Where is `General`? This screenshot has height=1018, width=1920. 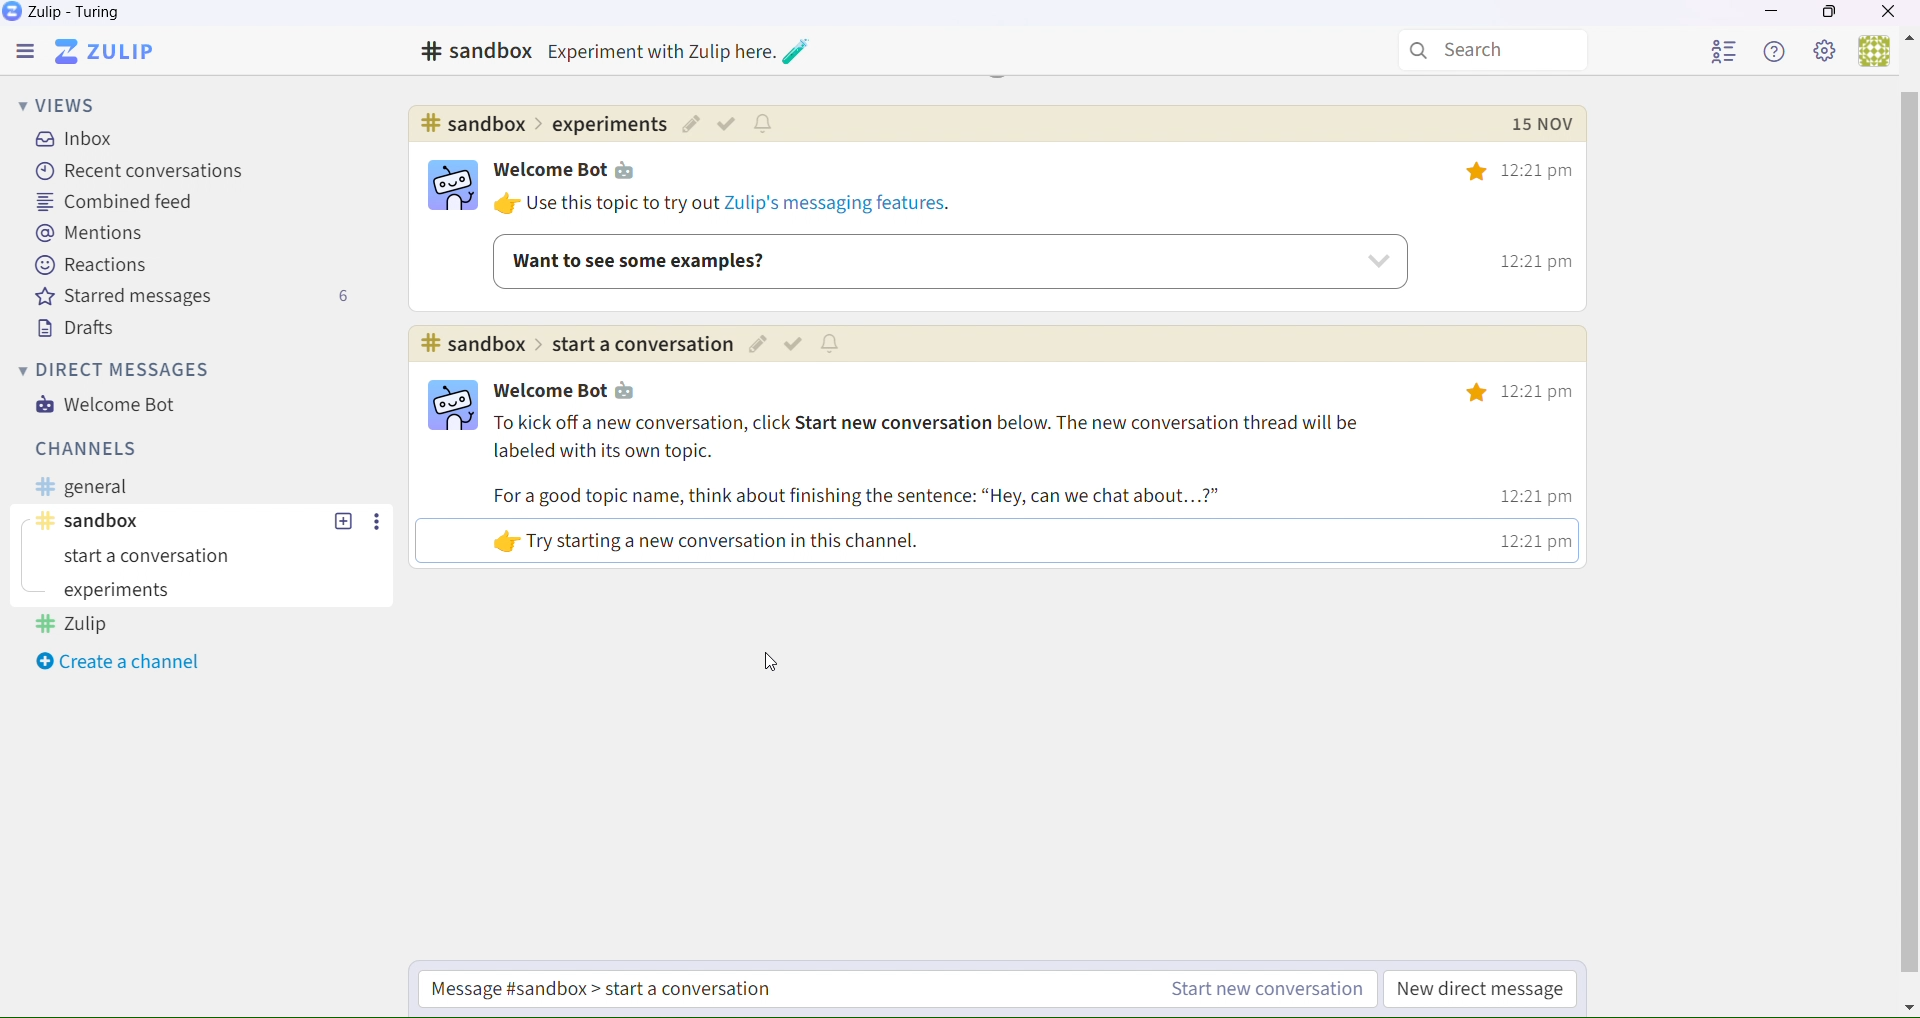
General is located at coordinates (100, 487).